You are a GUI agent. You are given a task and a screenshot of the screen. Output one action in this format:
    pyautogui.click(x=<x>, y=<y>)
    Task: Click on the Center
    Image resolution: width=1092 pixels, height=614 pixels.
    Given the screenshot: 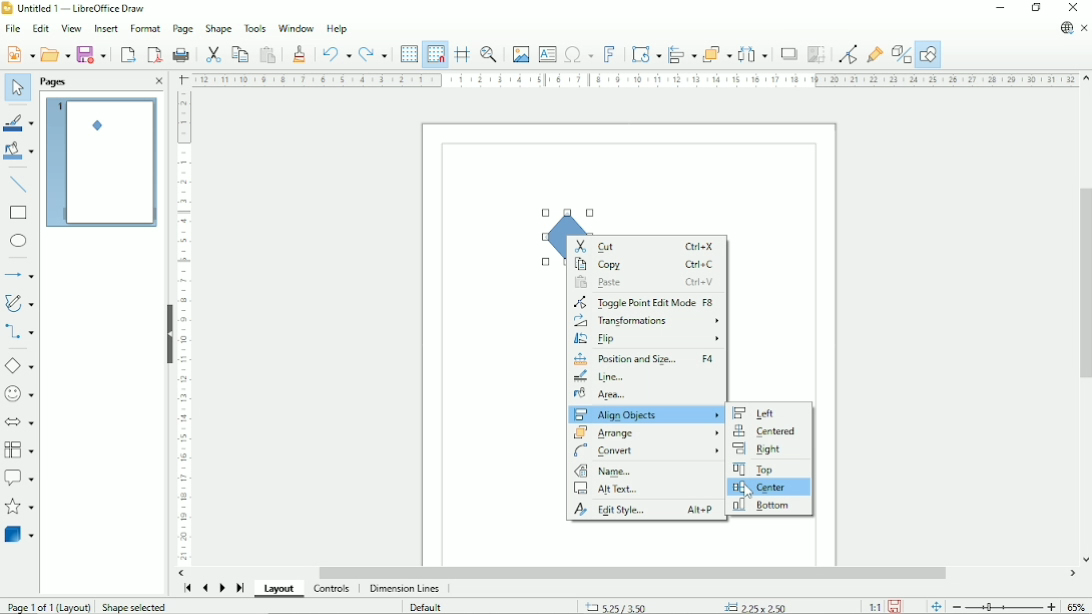 What is the action you would take?
    pyautogui.click(x=762, y=487)
    